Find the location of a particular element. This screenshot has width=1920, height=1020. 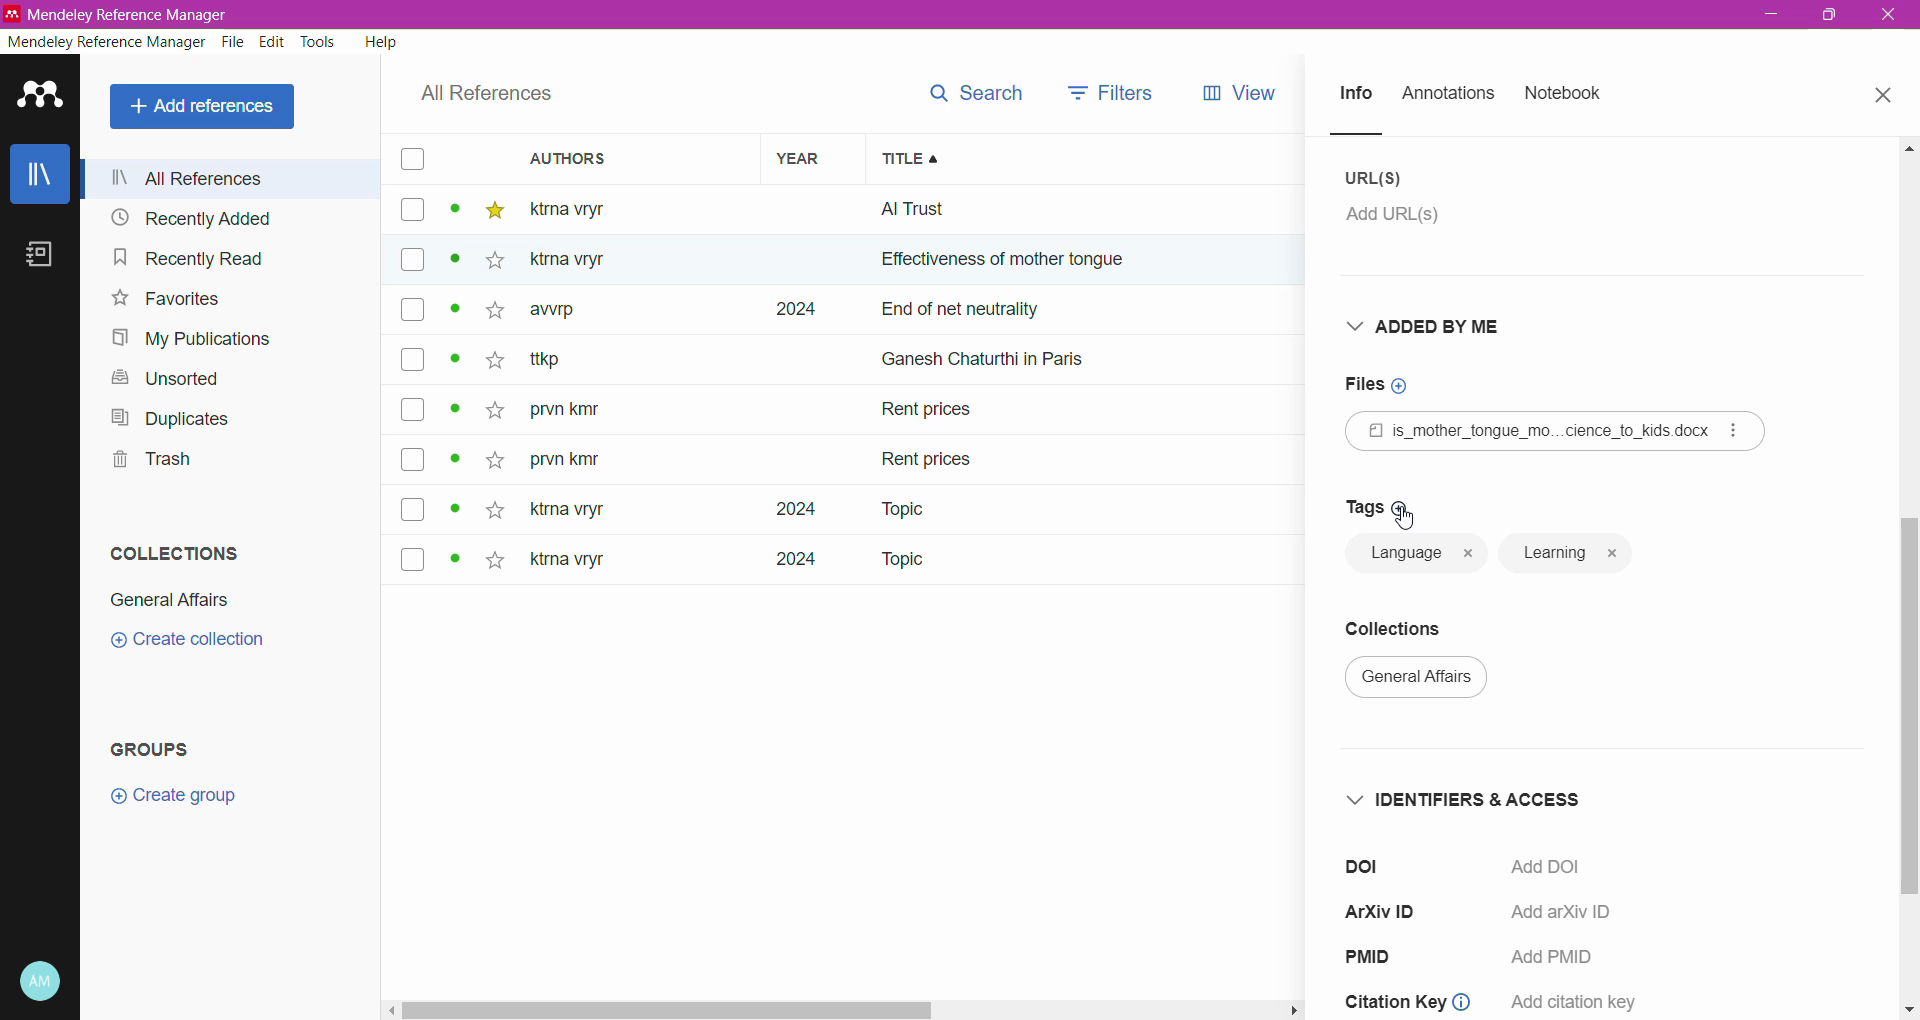

Cursor is located at coordinates (1406, 517).